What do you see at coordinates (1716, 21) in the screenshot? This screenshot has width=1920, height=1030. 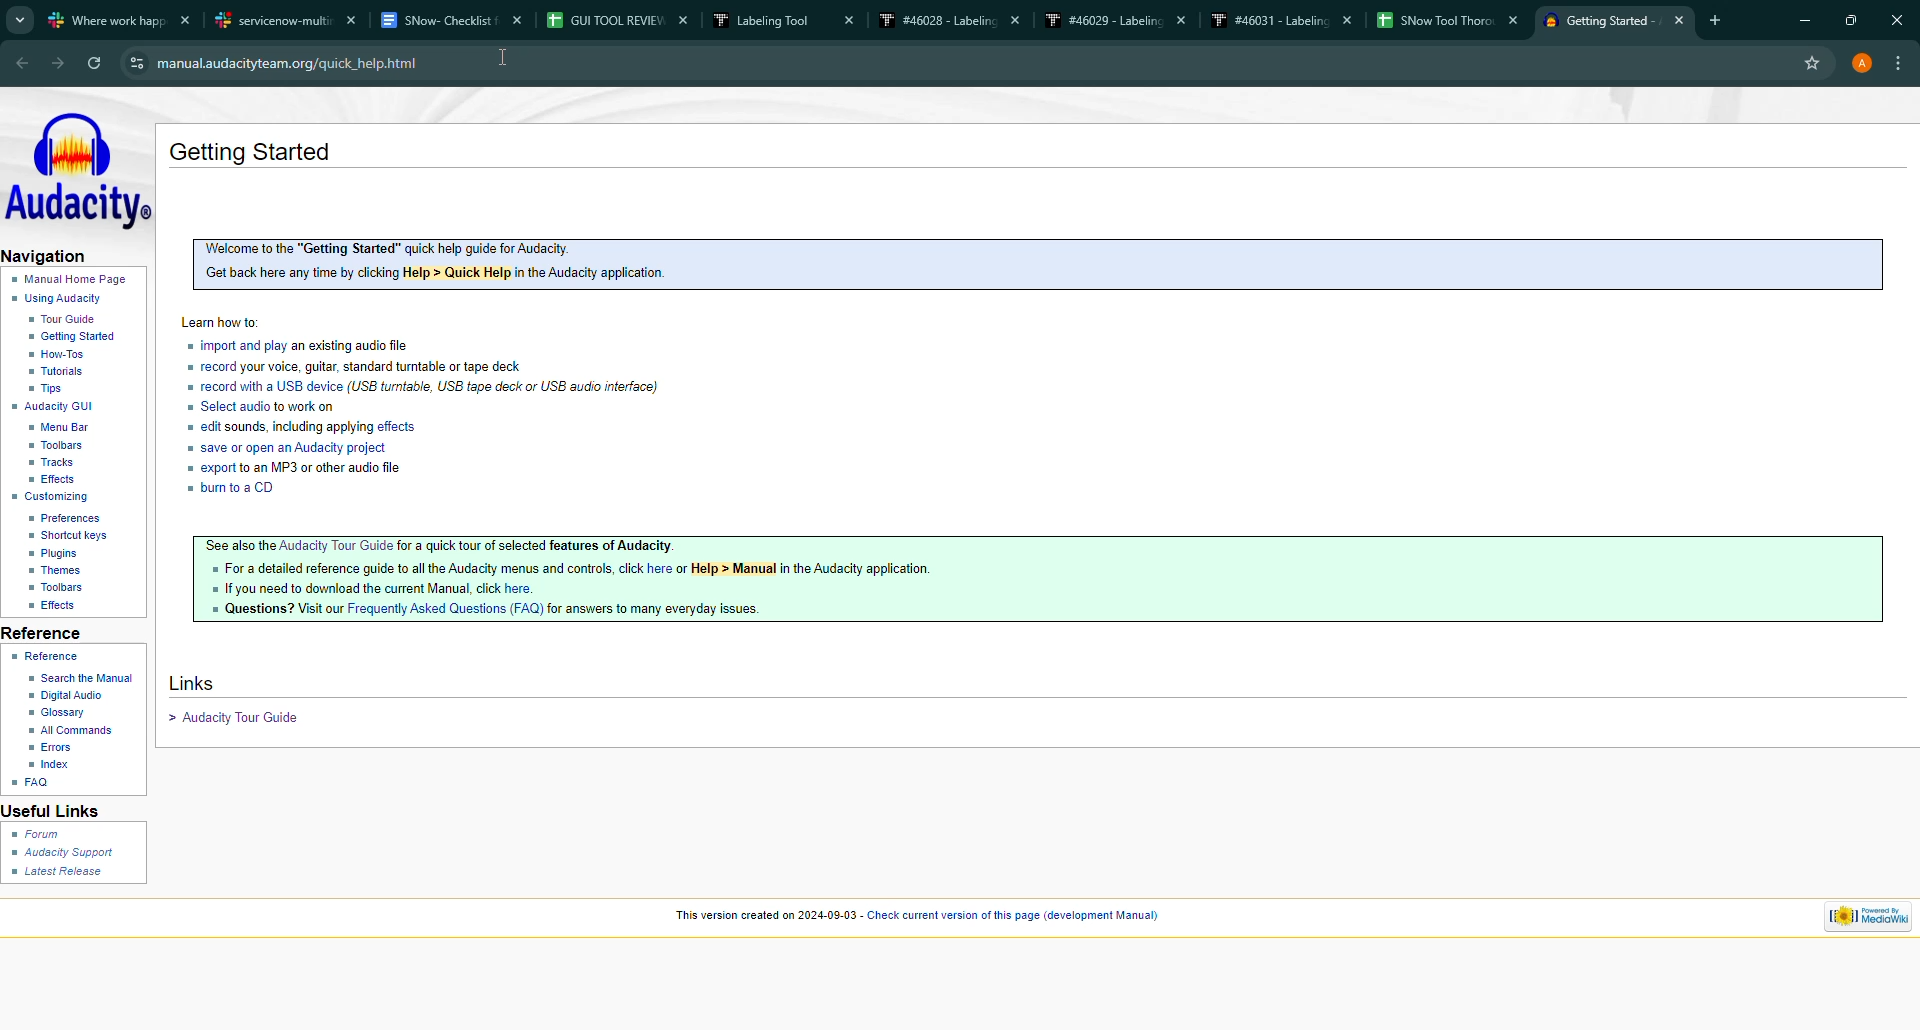 I see `add tab` at bounding box center [1716, 21].